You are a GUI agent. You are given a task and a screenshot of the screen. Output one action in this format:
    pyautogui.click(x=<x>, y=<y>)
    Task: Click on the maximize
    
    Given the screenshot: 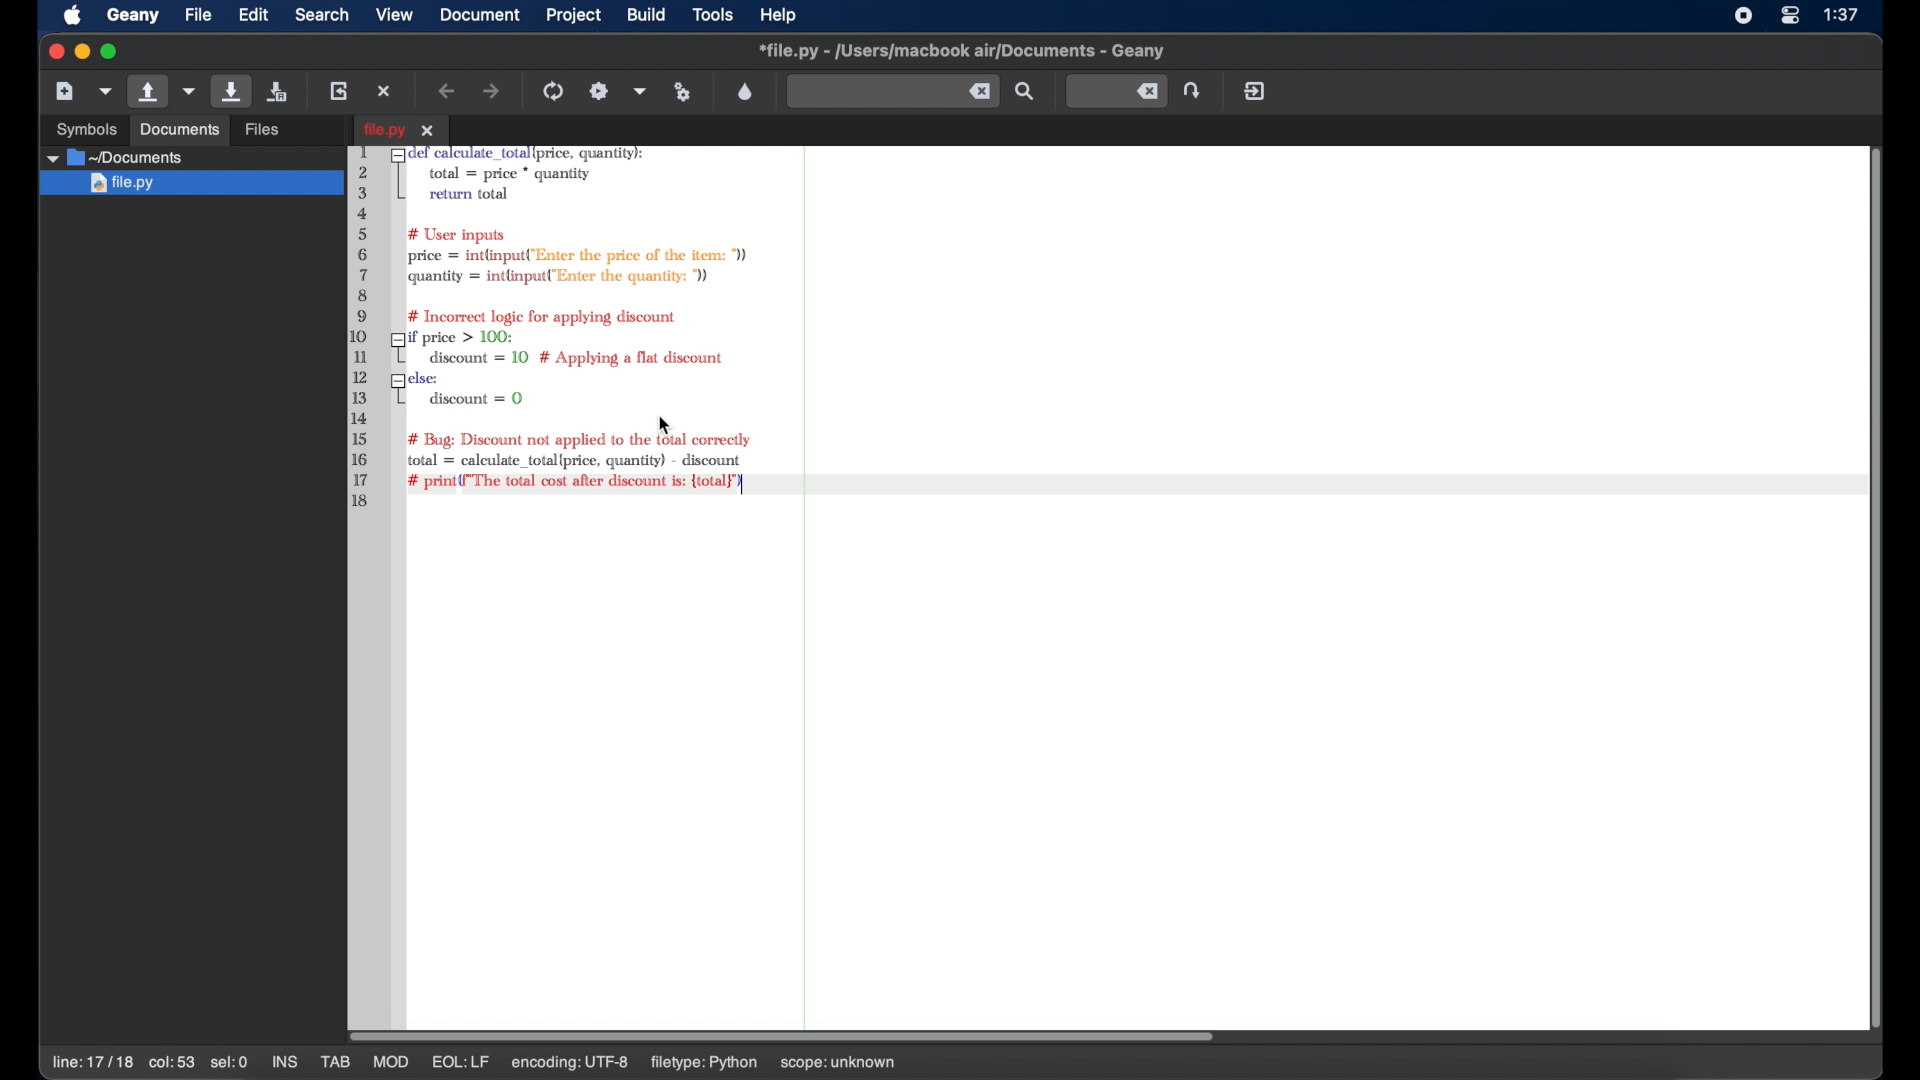 What is the action you would take?
    pyautogui.click(x=112, y=52)
    